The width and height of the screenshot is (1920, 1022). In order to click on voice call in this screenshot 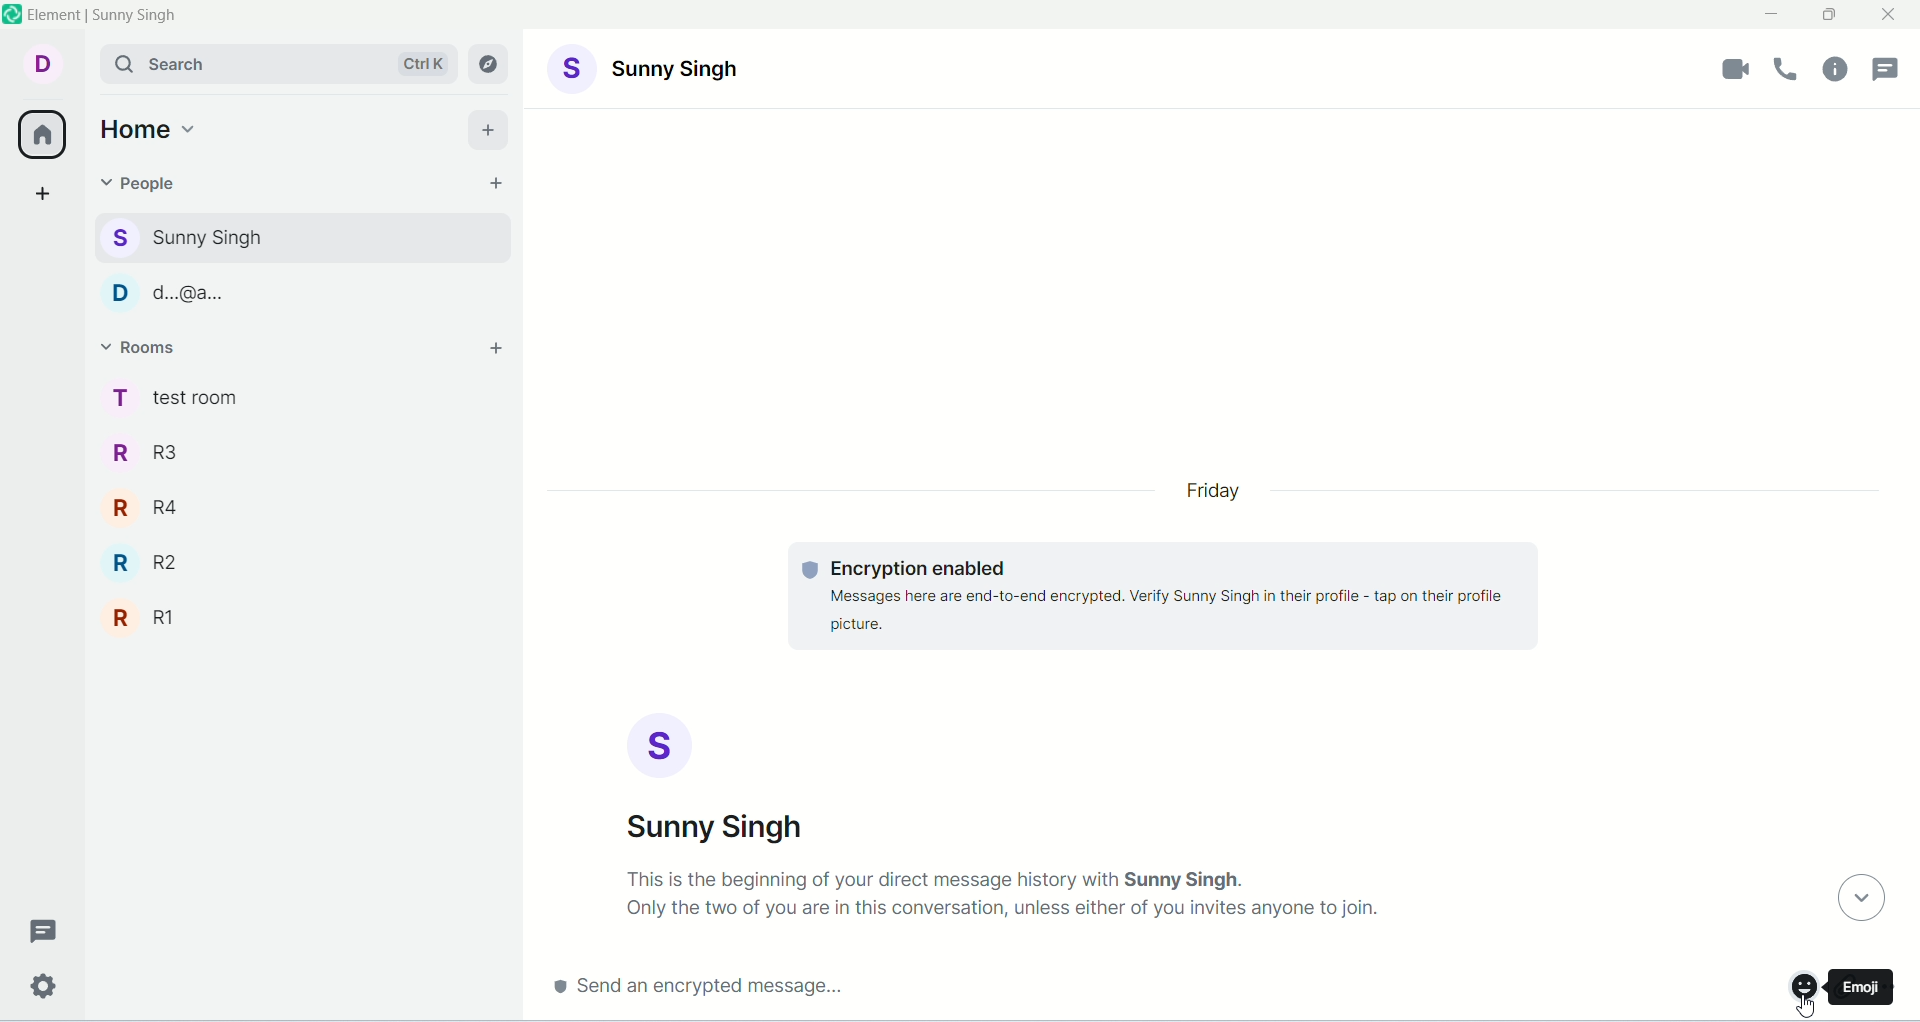, I will do `click(1791, 72)`.